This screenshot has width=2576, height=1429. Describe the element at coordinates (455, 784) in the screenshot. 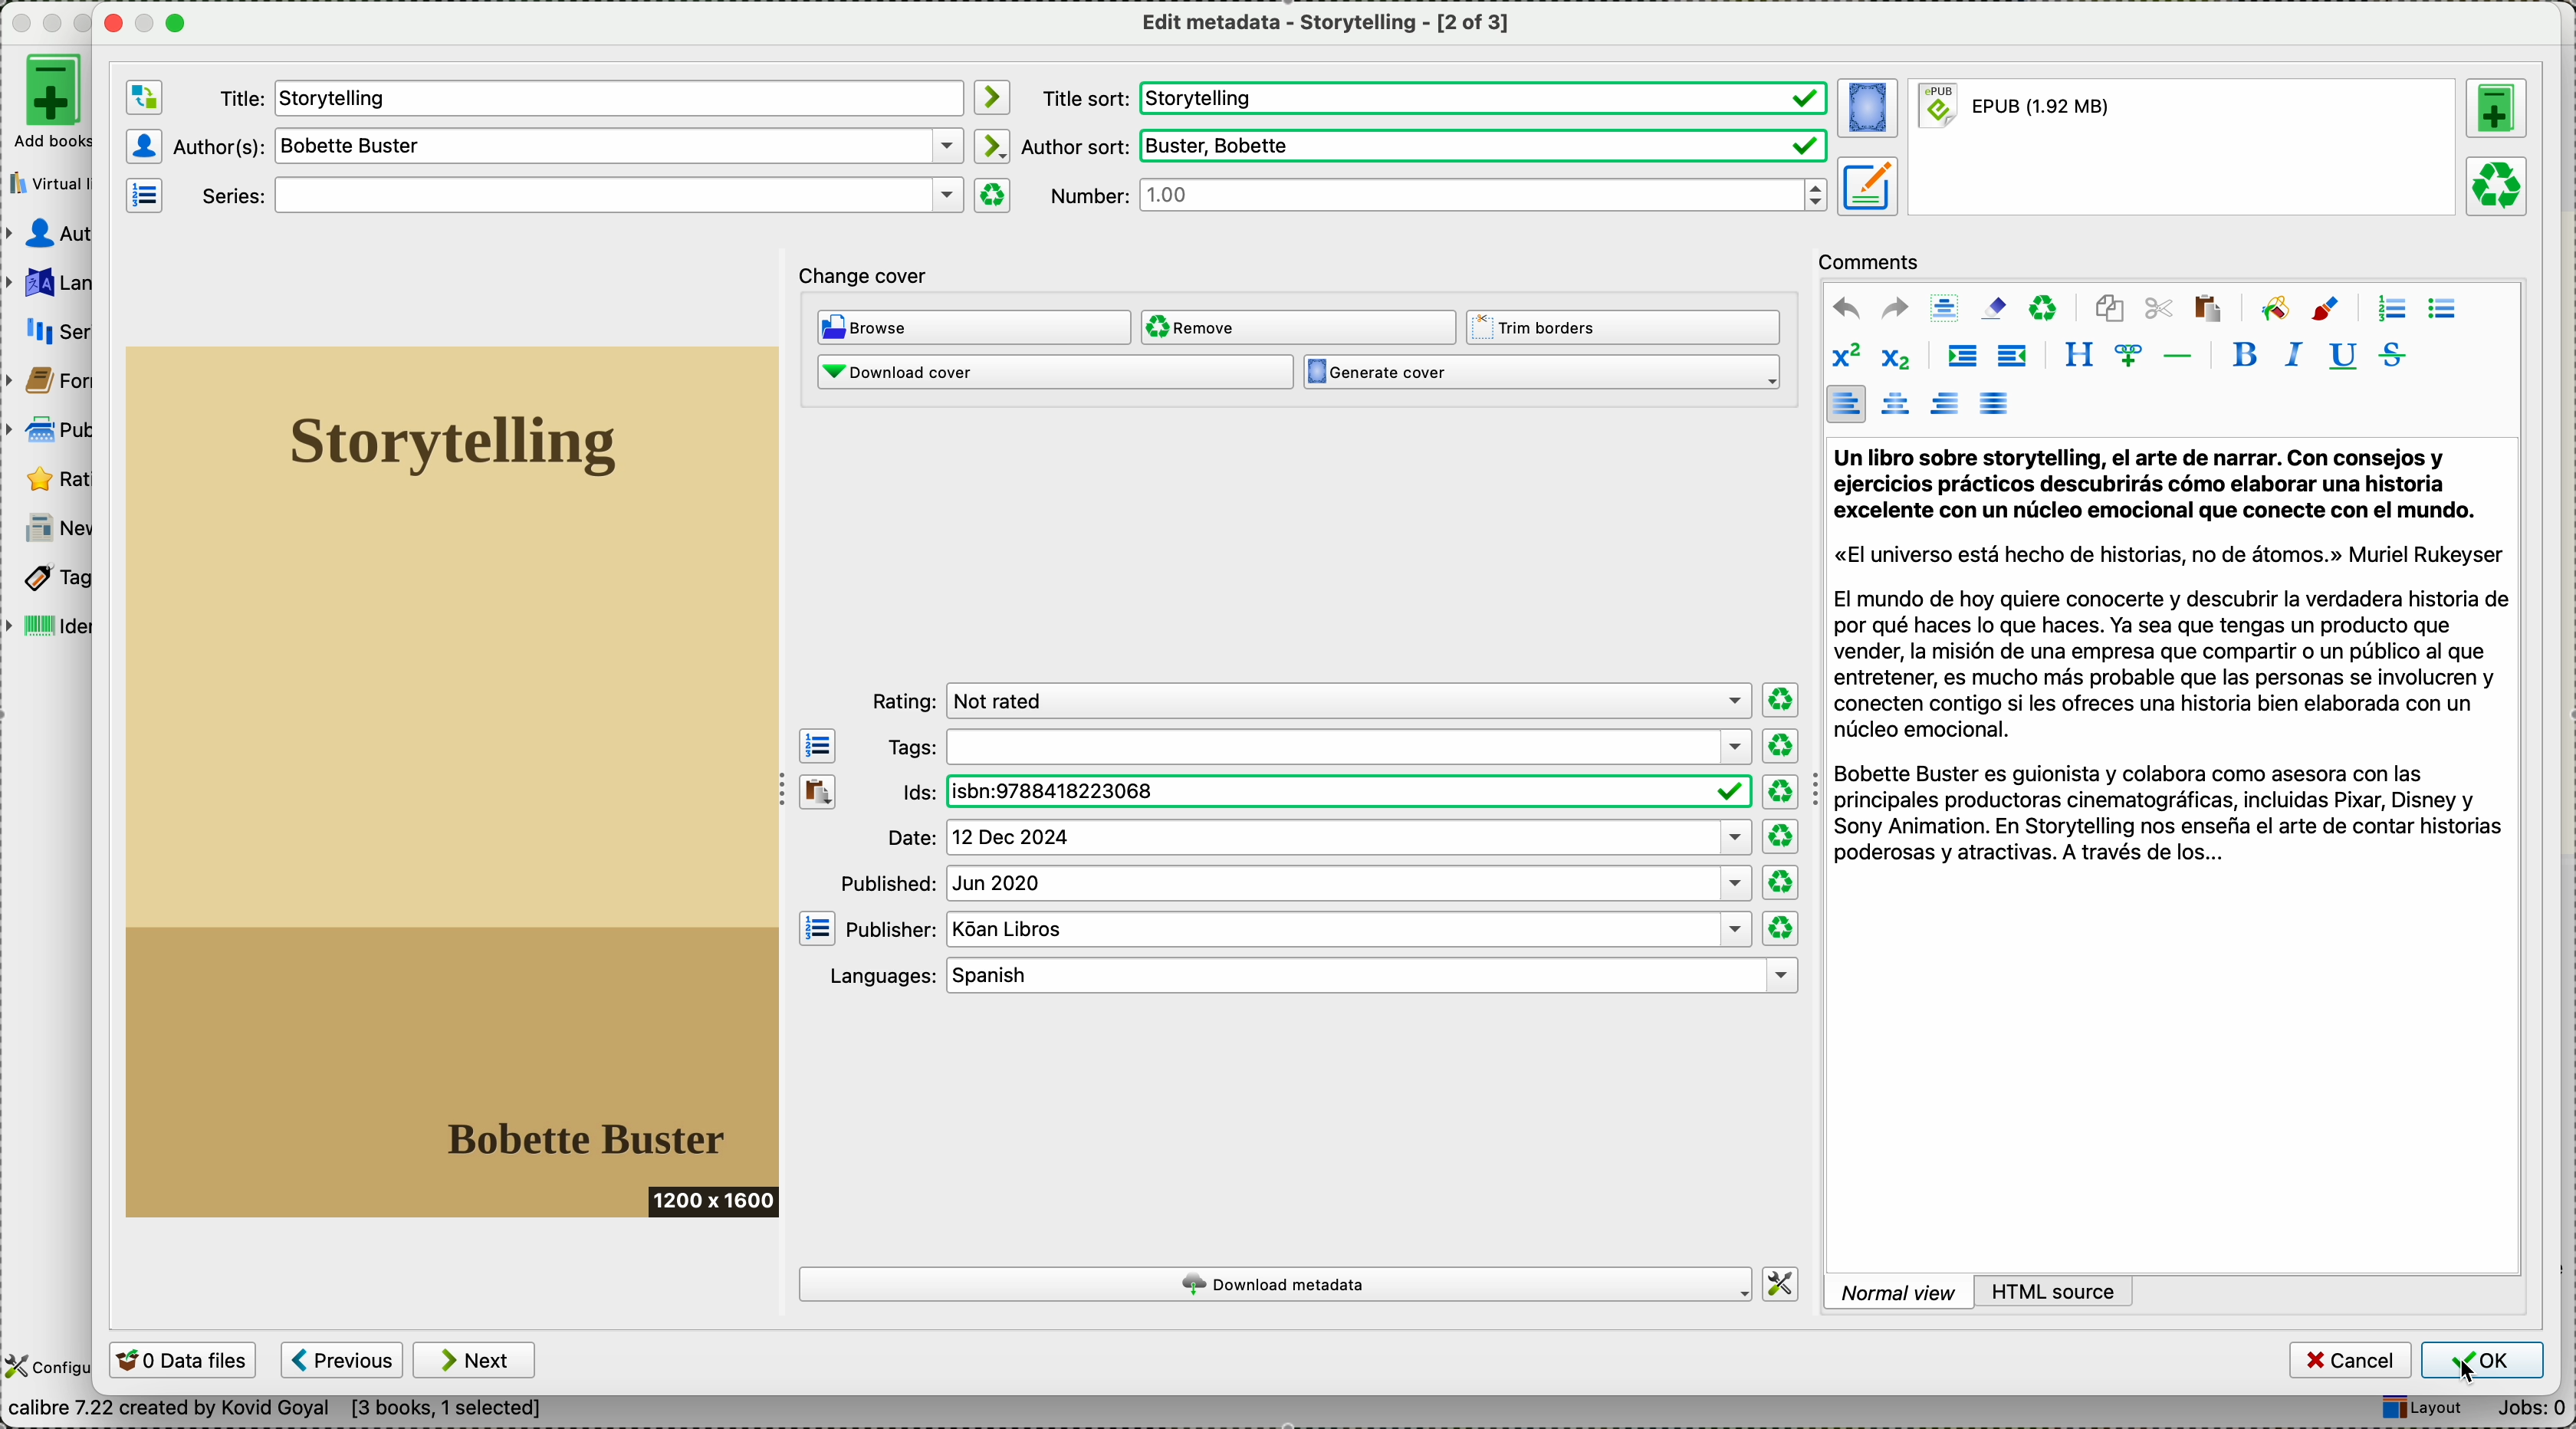

I see `new cover` at that location.